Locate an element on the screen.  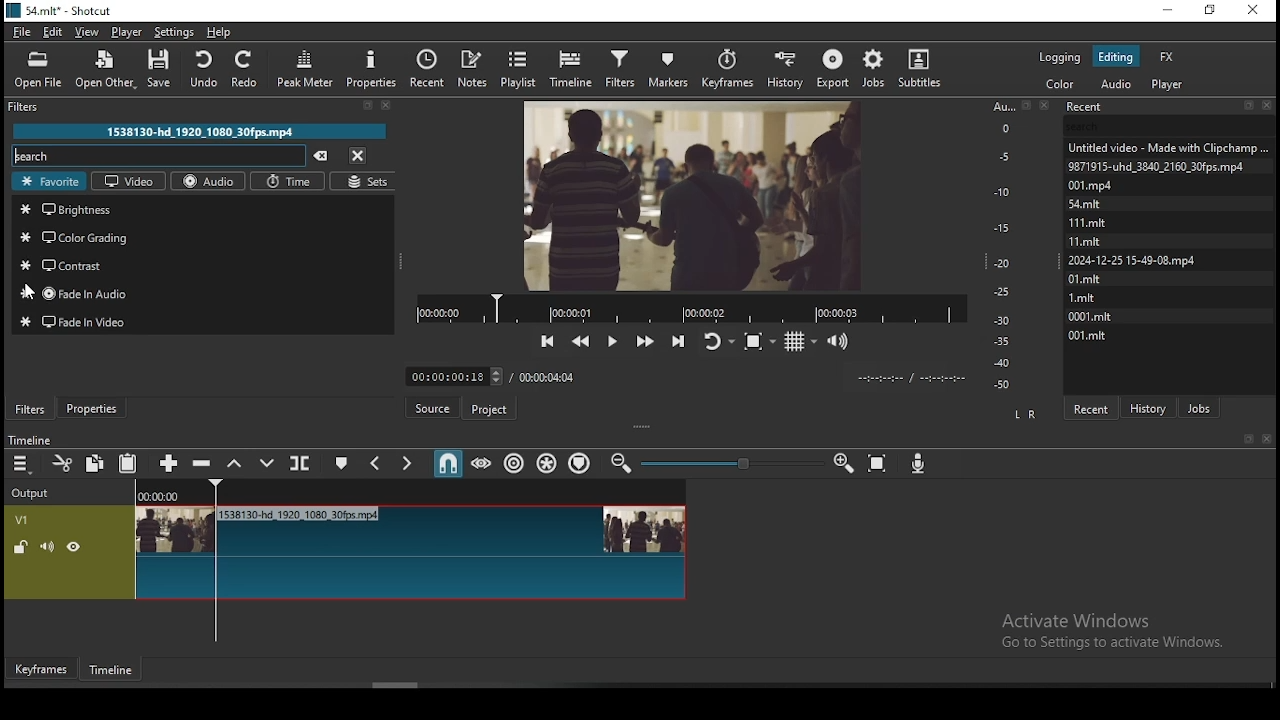
minimize is located at coordinates (1167, 11).